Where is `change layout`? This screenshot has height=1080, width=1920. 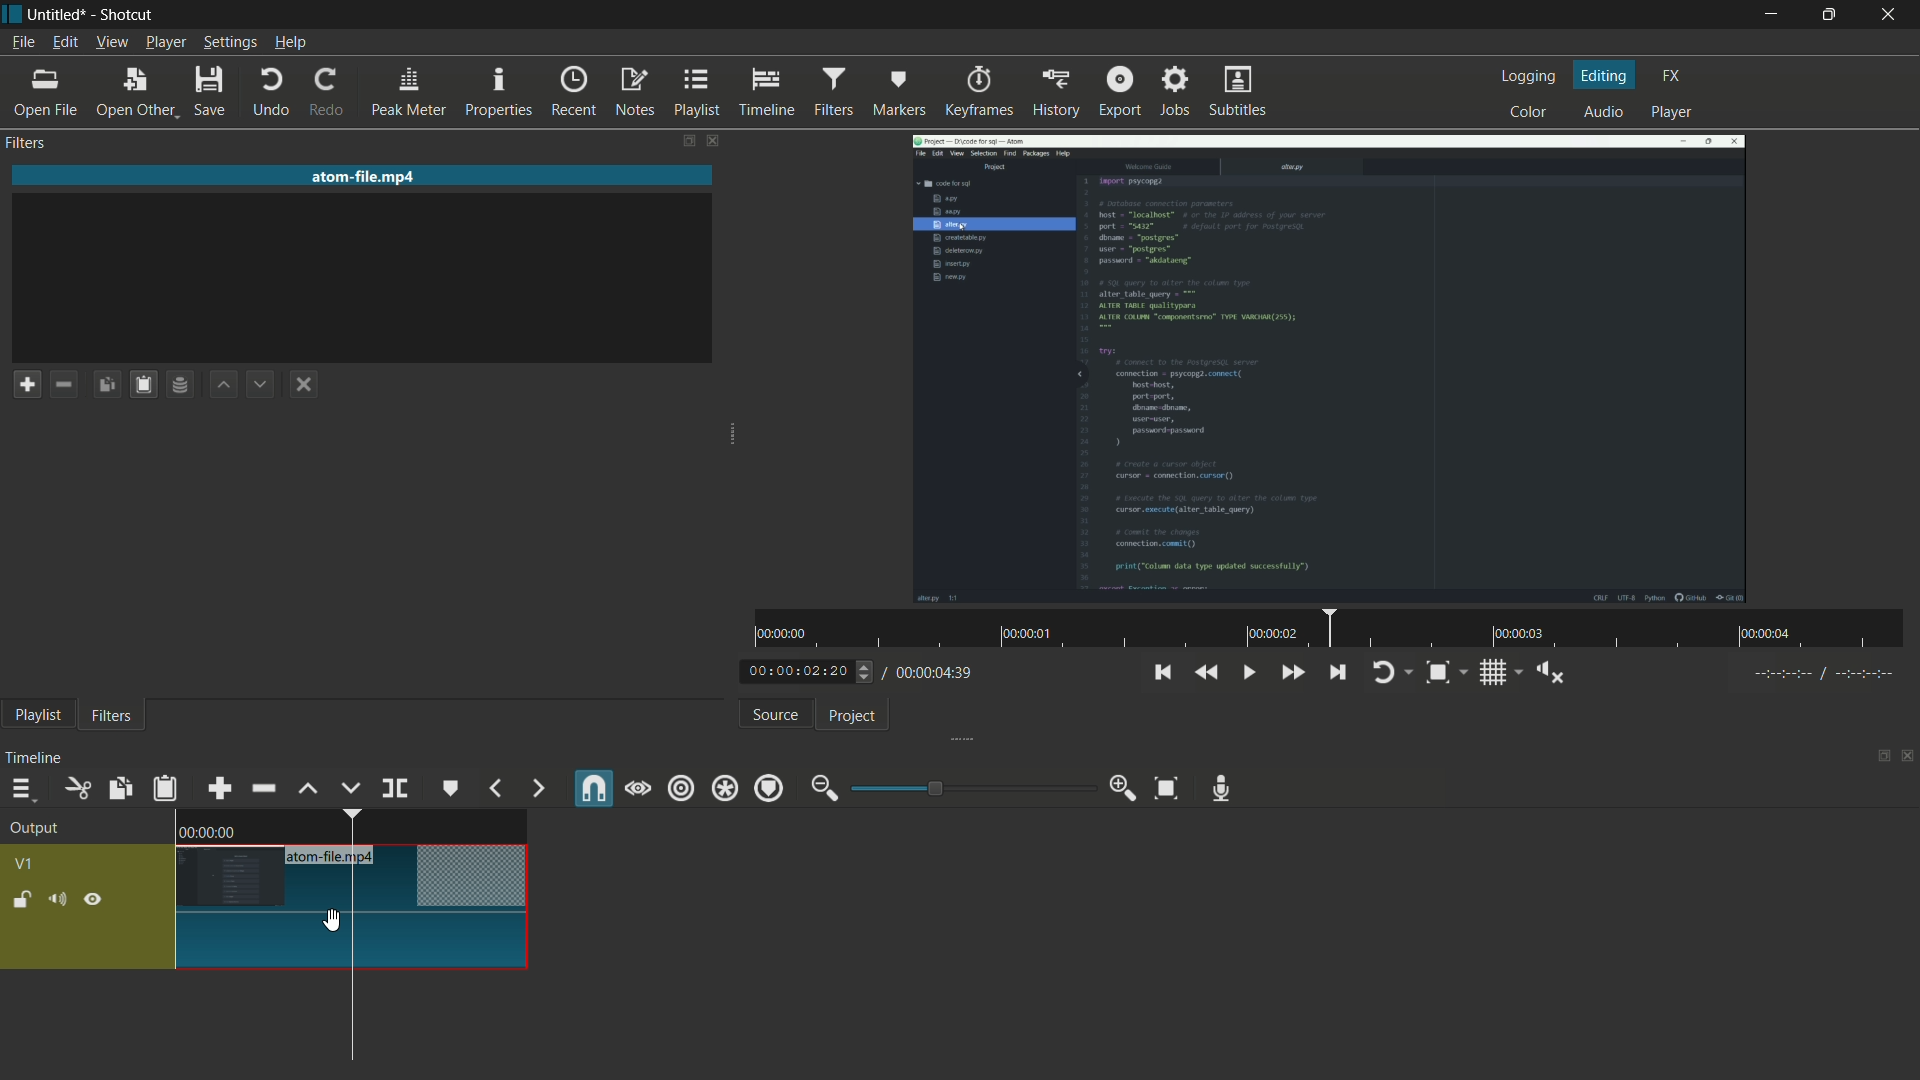 change layout is located at coordinates (687, 142).